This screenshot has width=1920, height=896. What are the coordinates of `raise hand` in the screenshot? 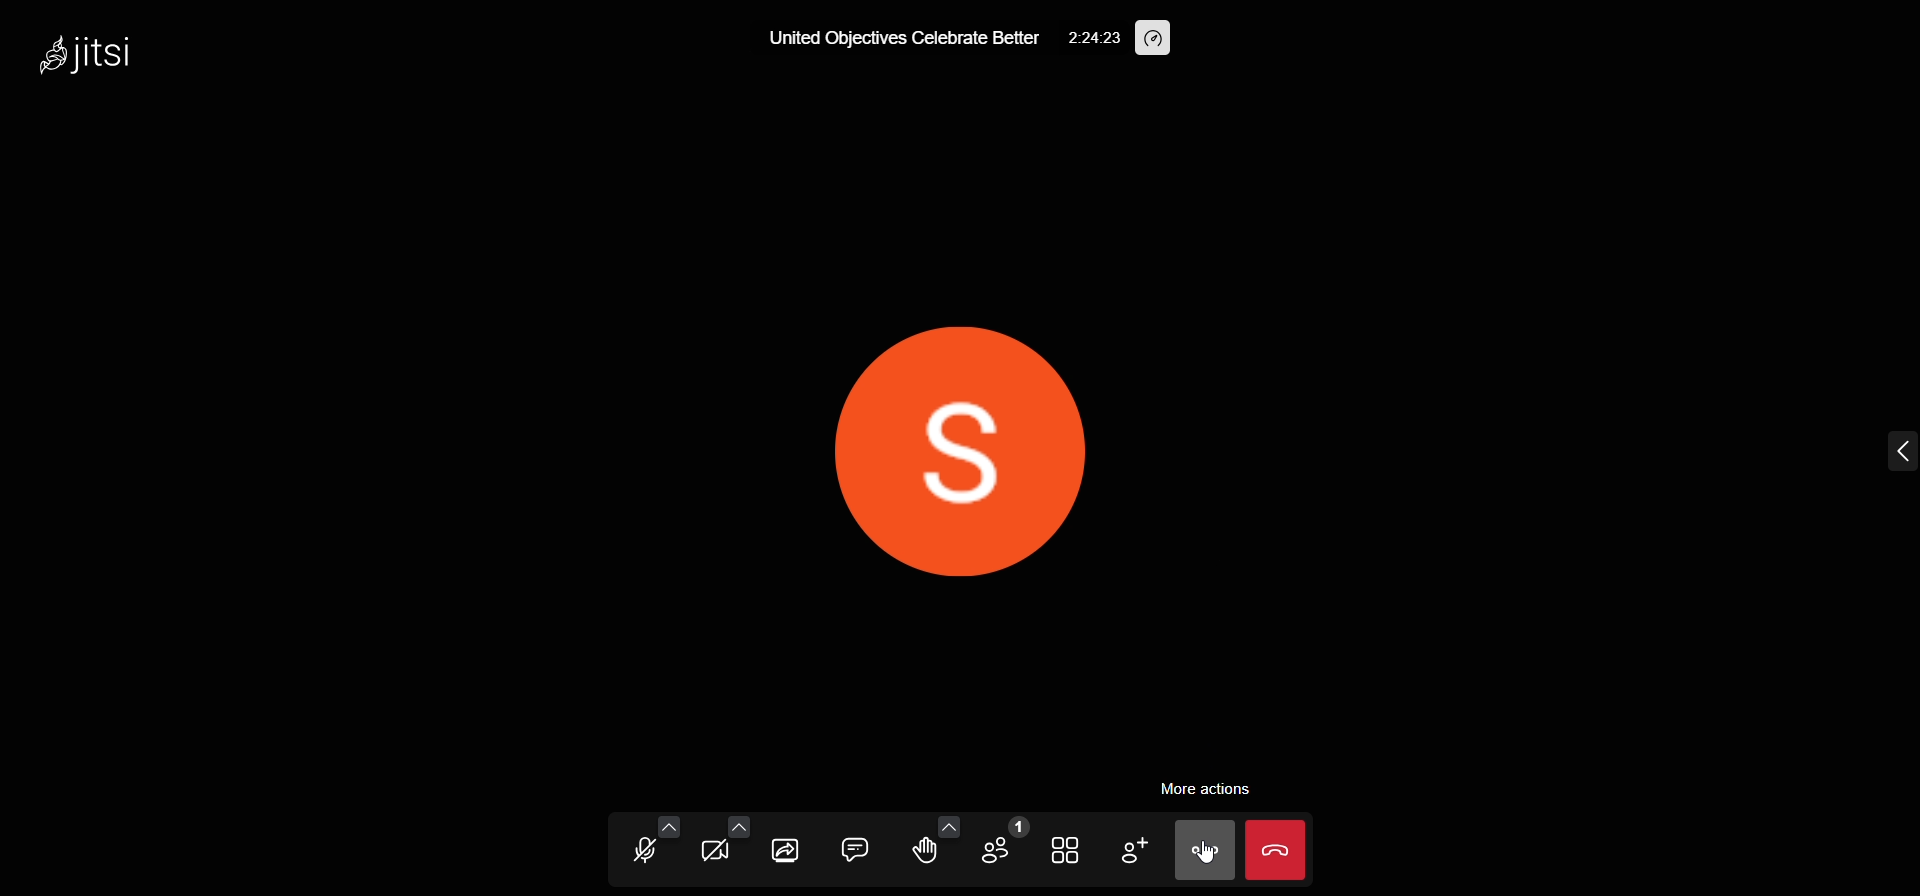 It's located at (922, 851).